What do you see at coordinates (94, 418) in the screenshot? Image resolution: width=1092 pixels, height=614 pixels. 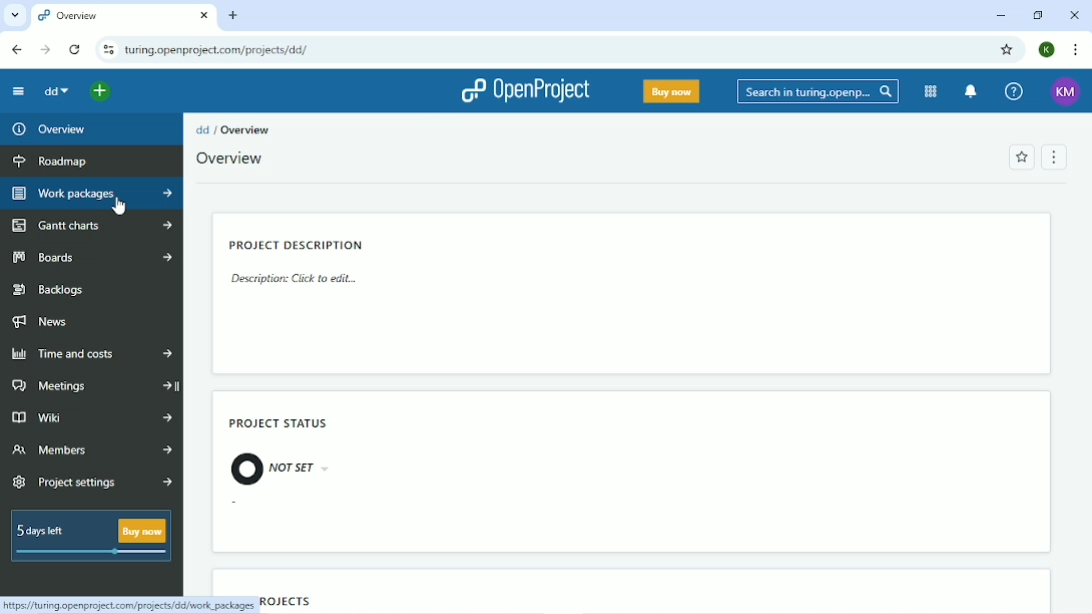 I see `Wiki` at bounding box center [94, 418].